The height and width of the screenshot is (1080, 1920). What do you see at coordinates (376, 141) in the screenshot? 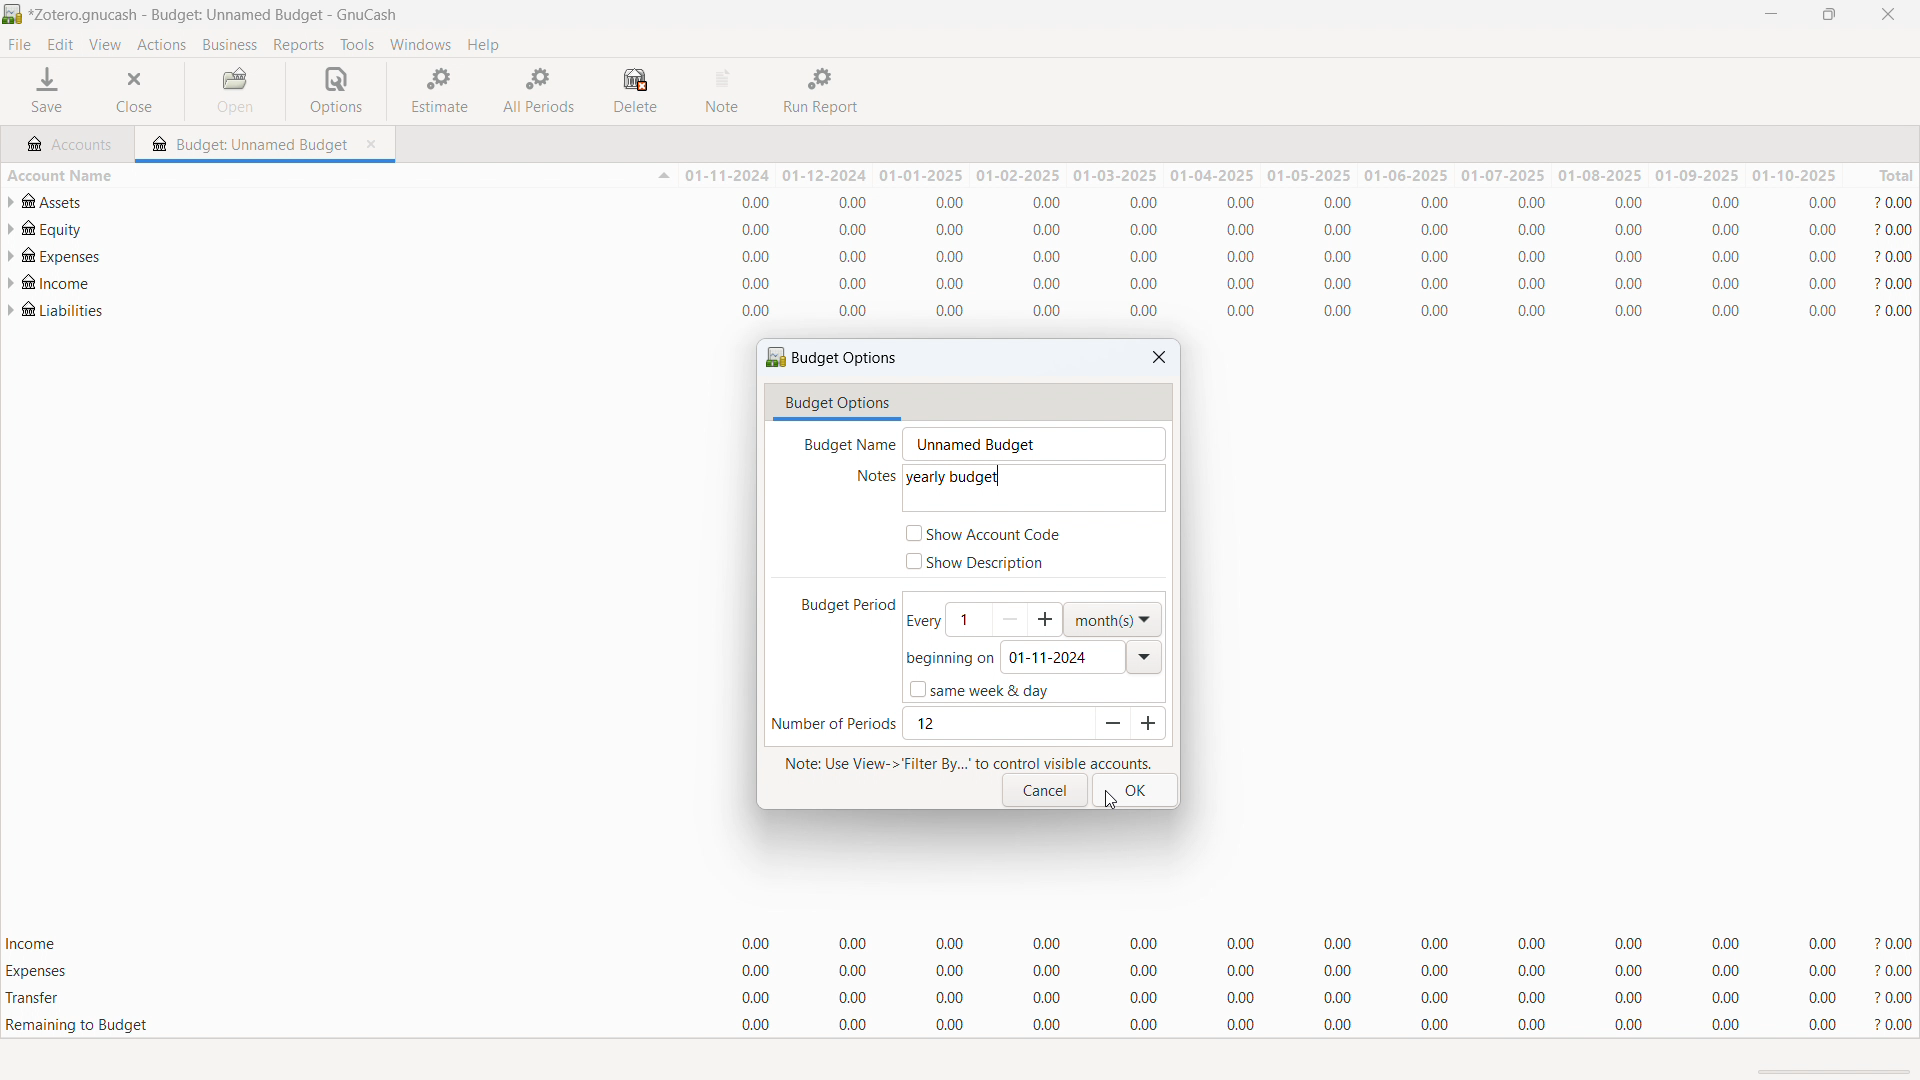
I see `close tab` at bounding box center [376, 141].